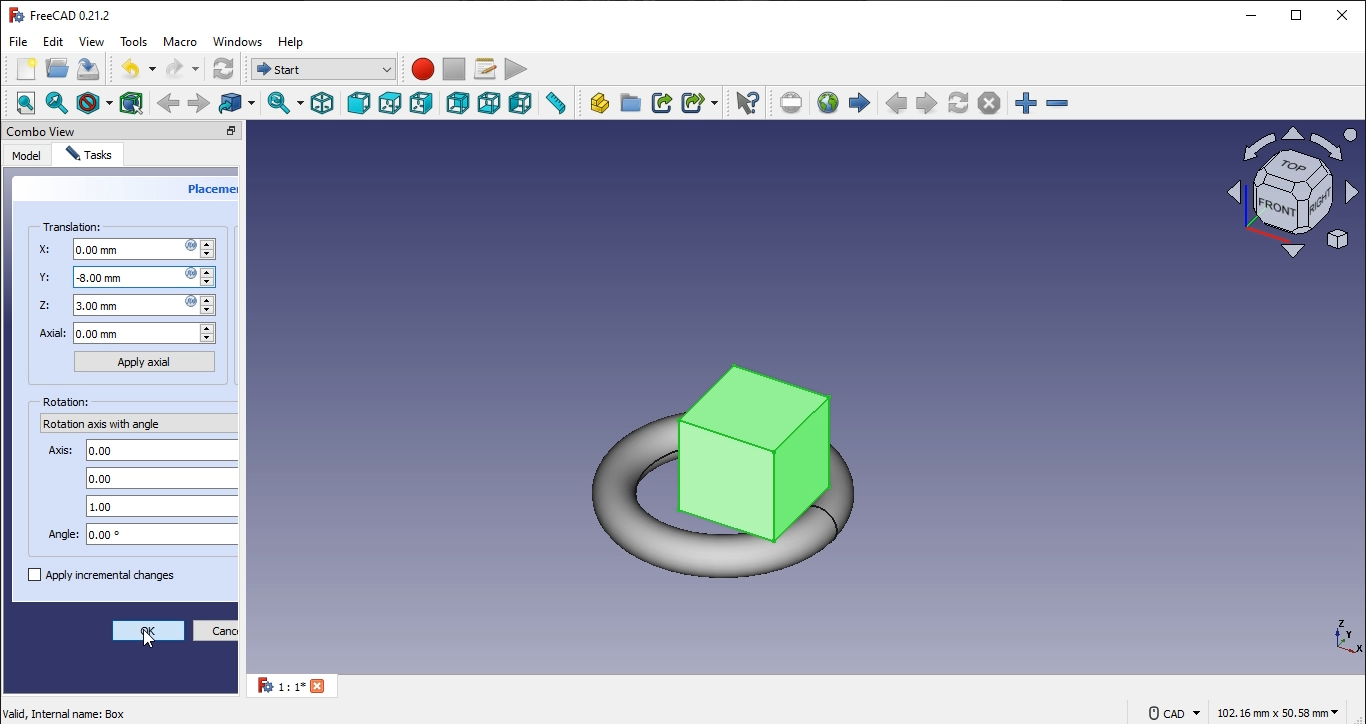  Describe the element at coordinates (391, 104) in the screenshot. I see `top` at that location.